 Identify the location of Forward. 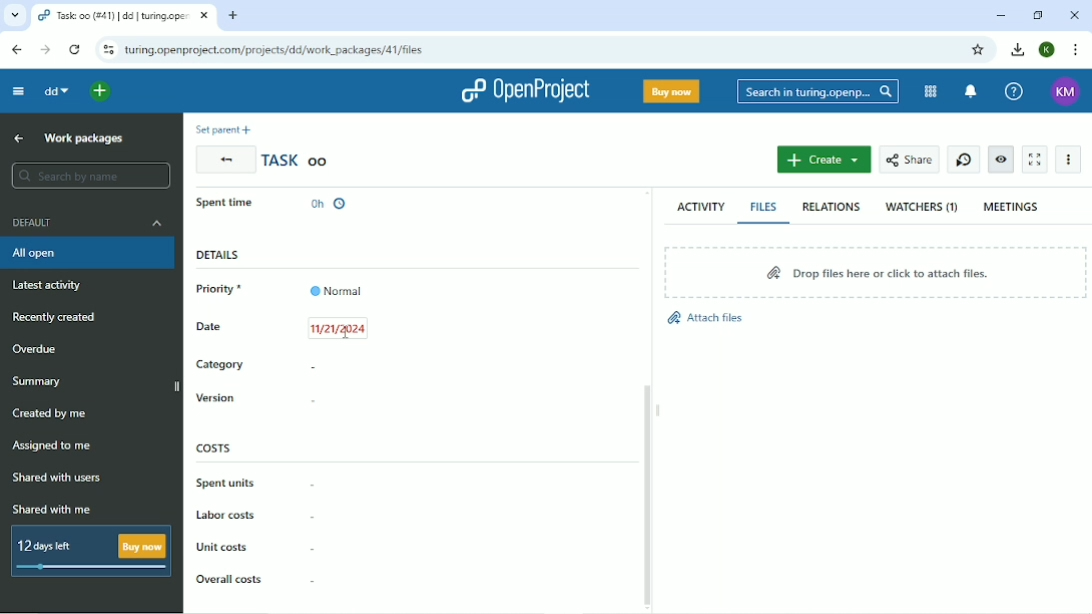
(45, 50).